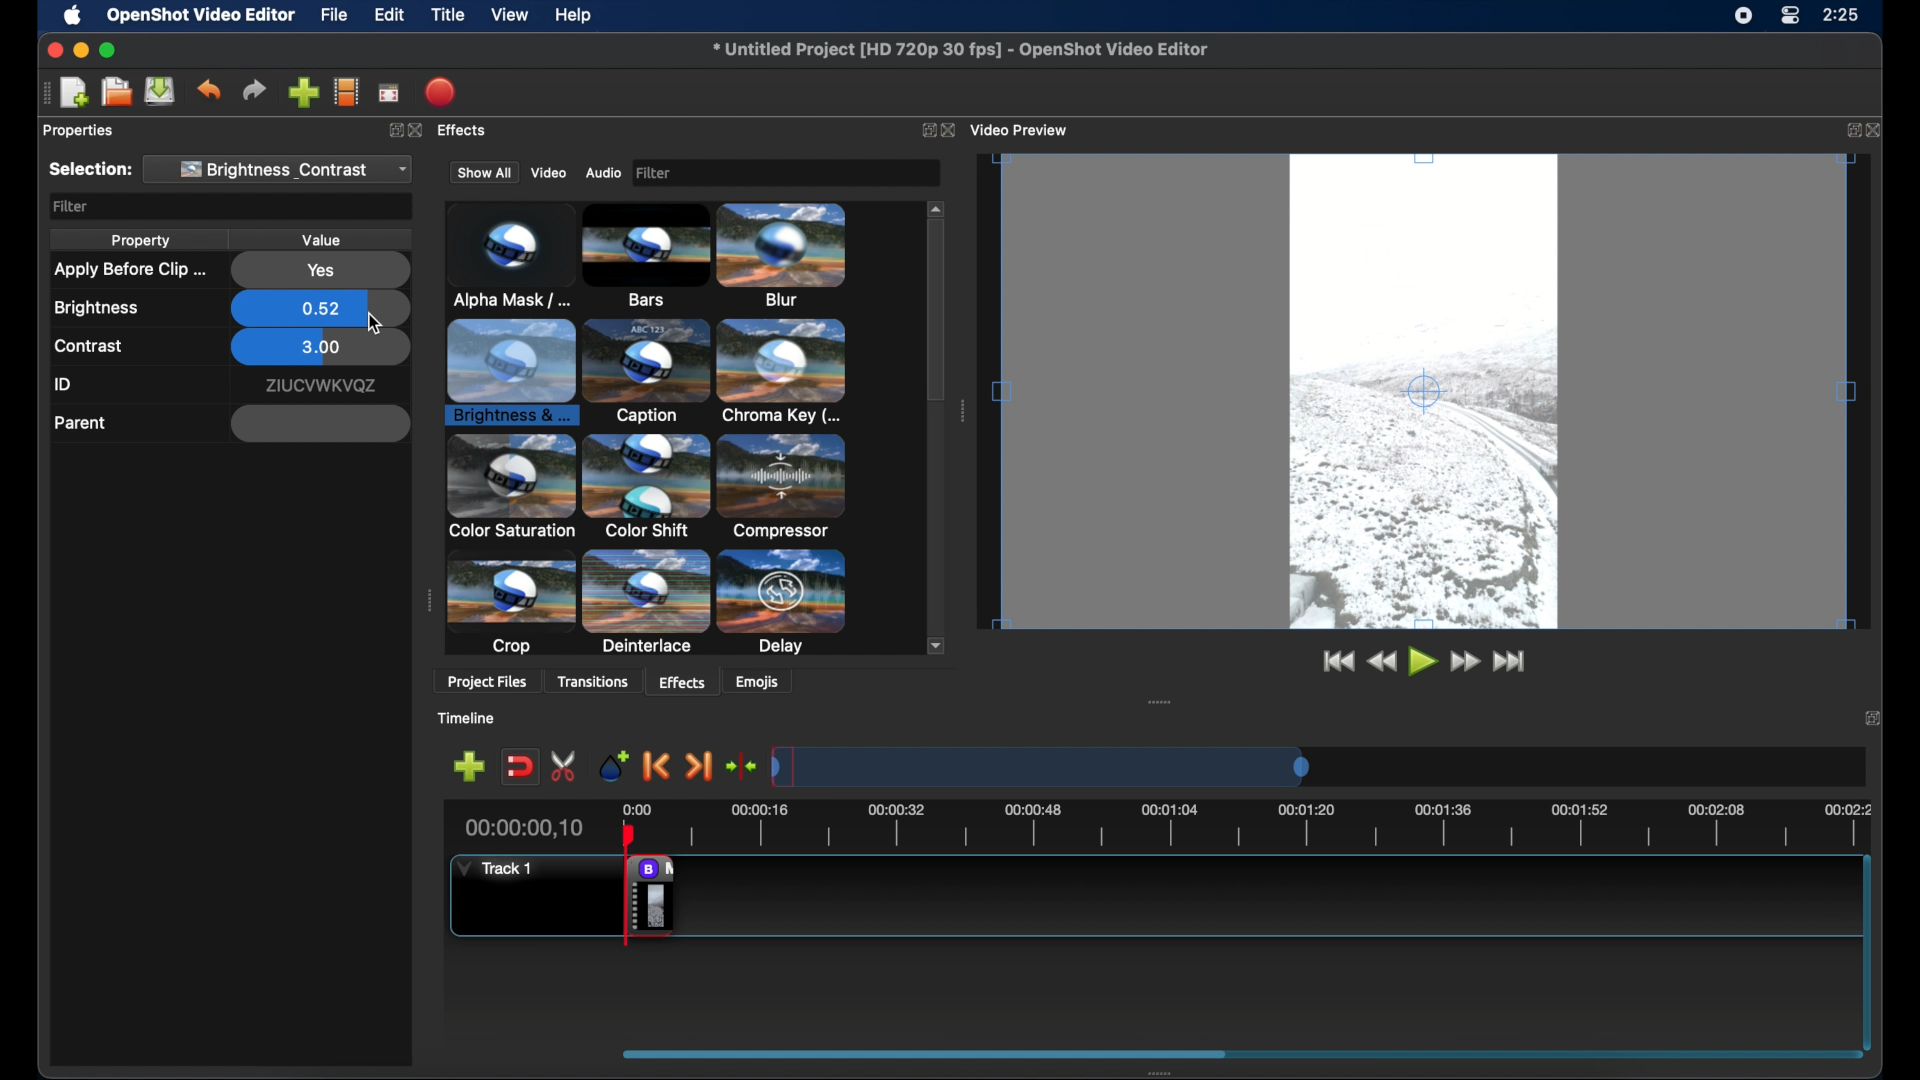 This screenshot has height=1080, width=1920. I want to click on property, so click(140, 242).